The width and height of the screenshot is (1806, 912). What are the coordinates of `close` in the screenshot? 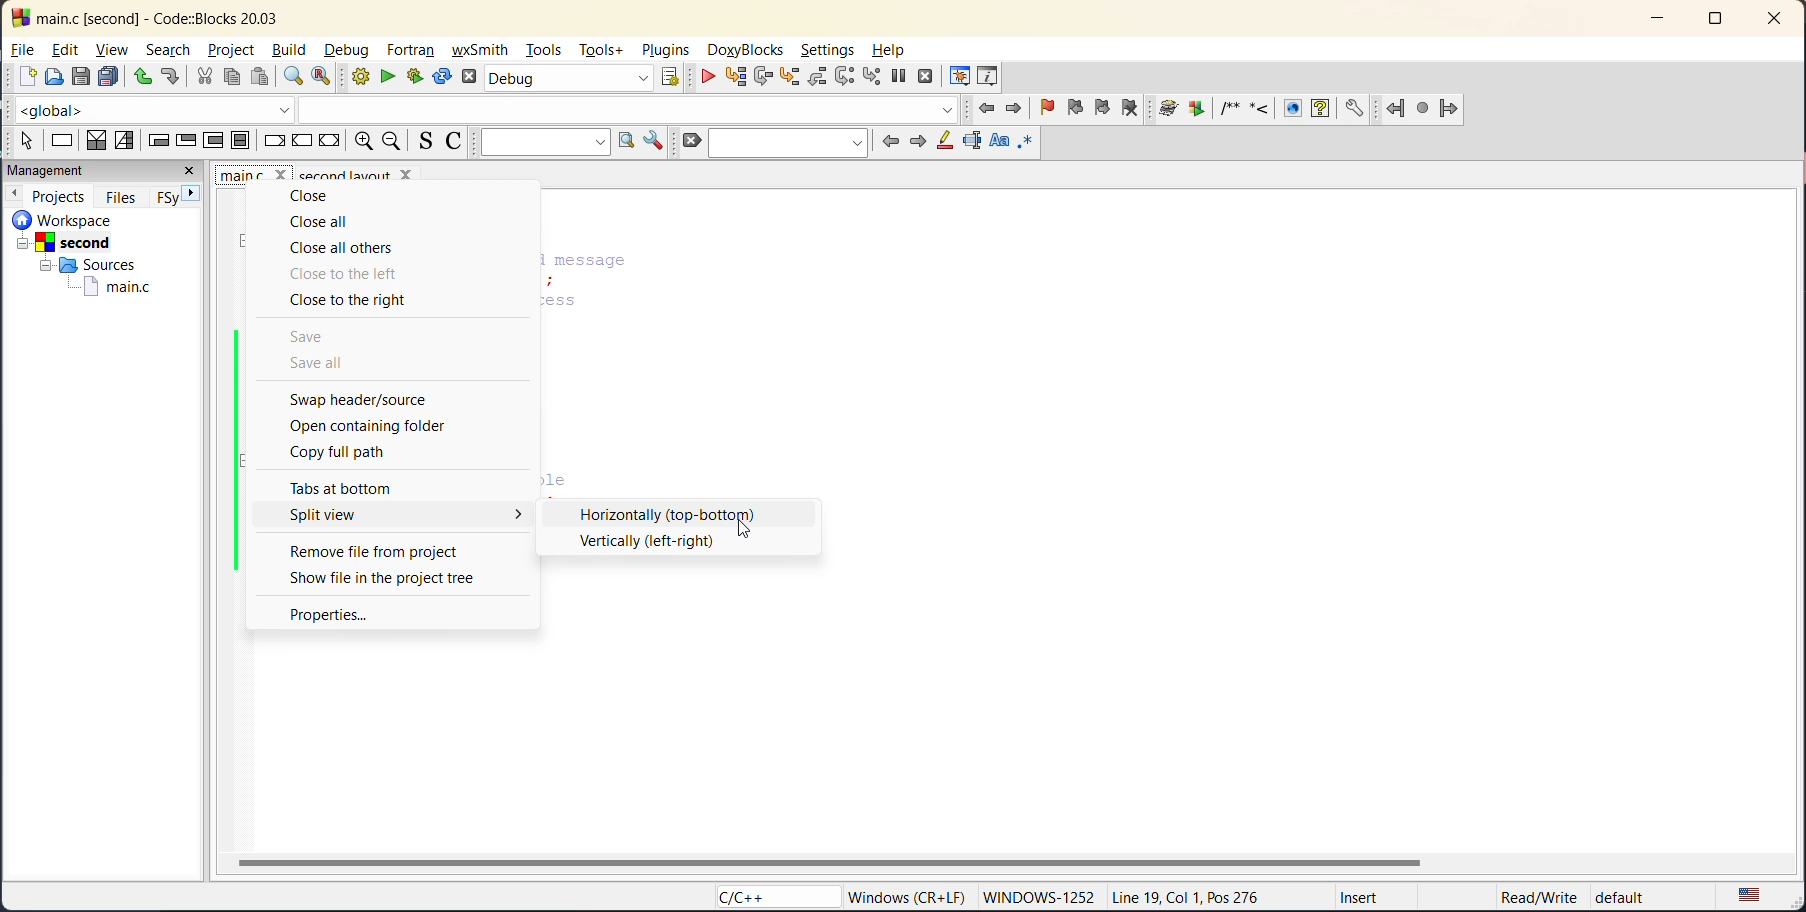 It's located at (191, 173).